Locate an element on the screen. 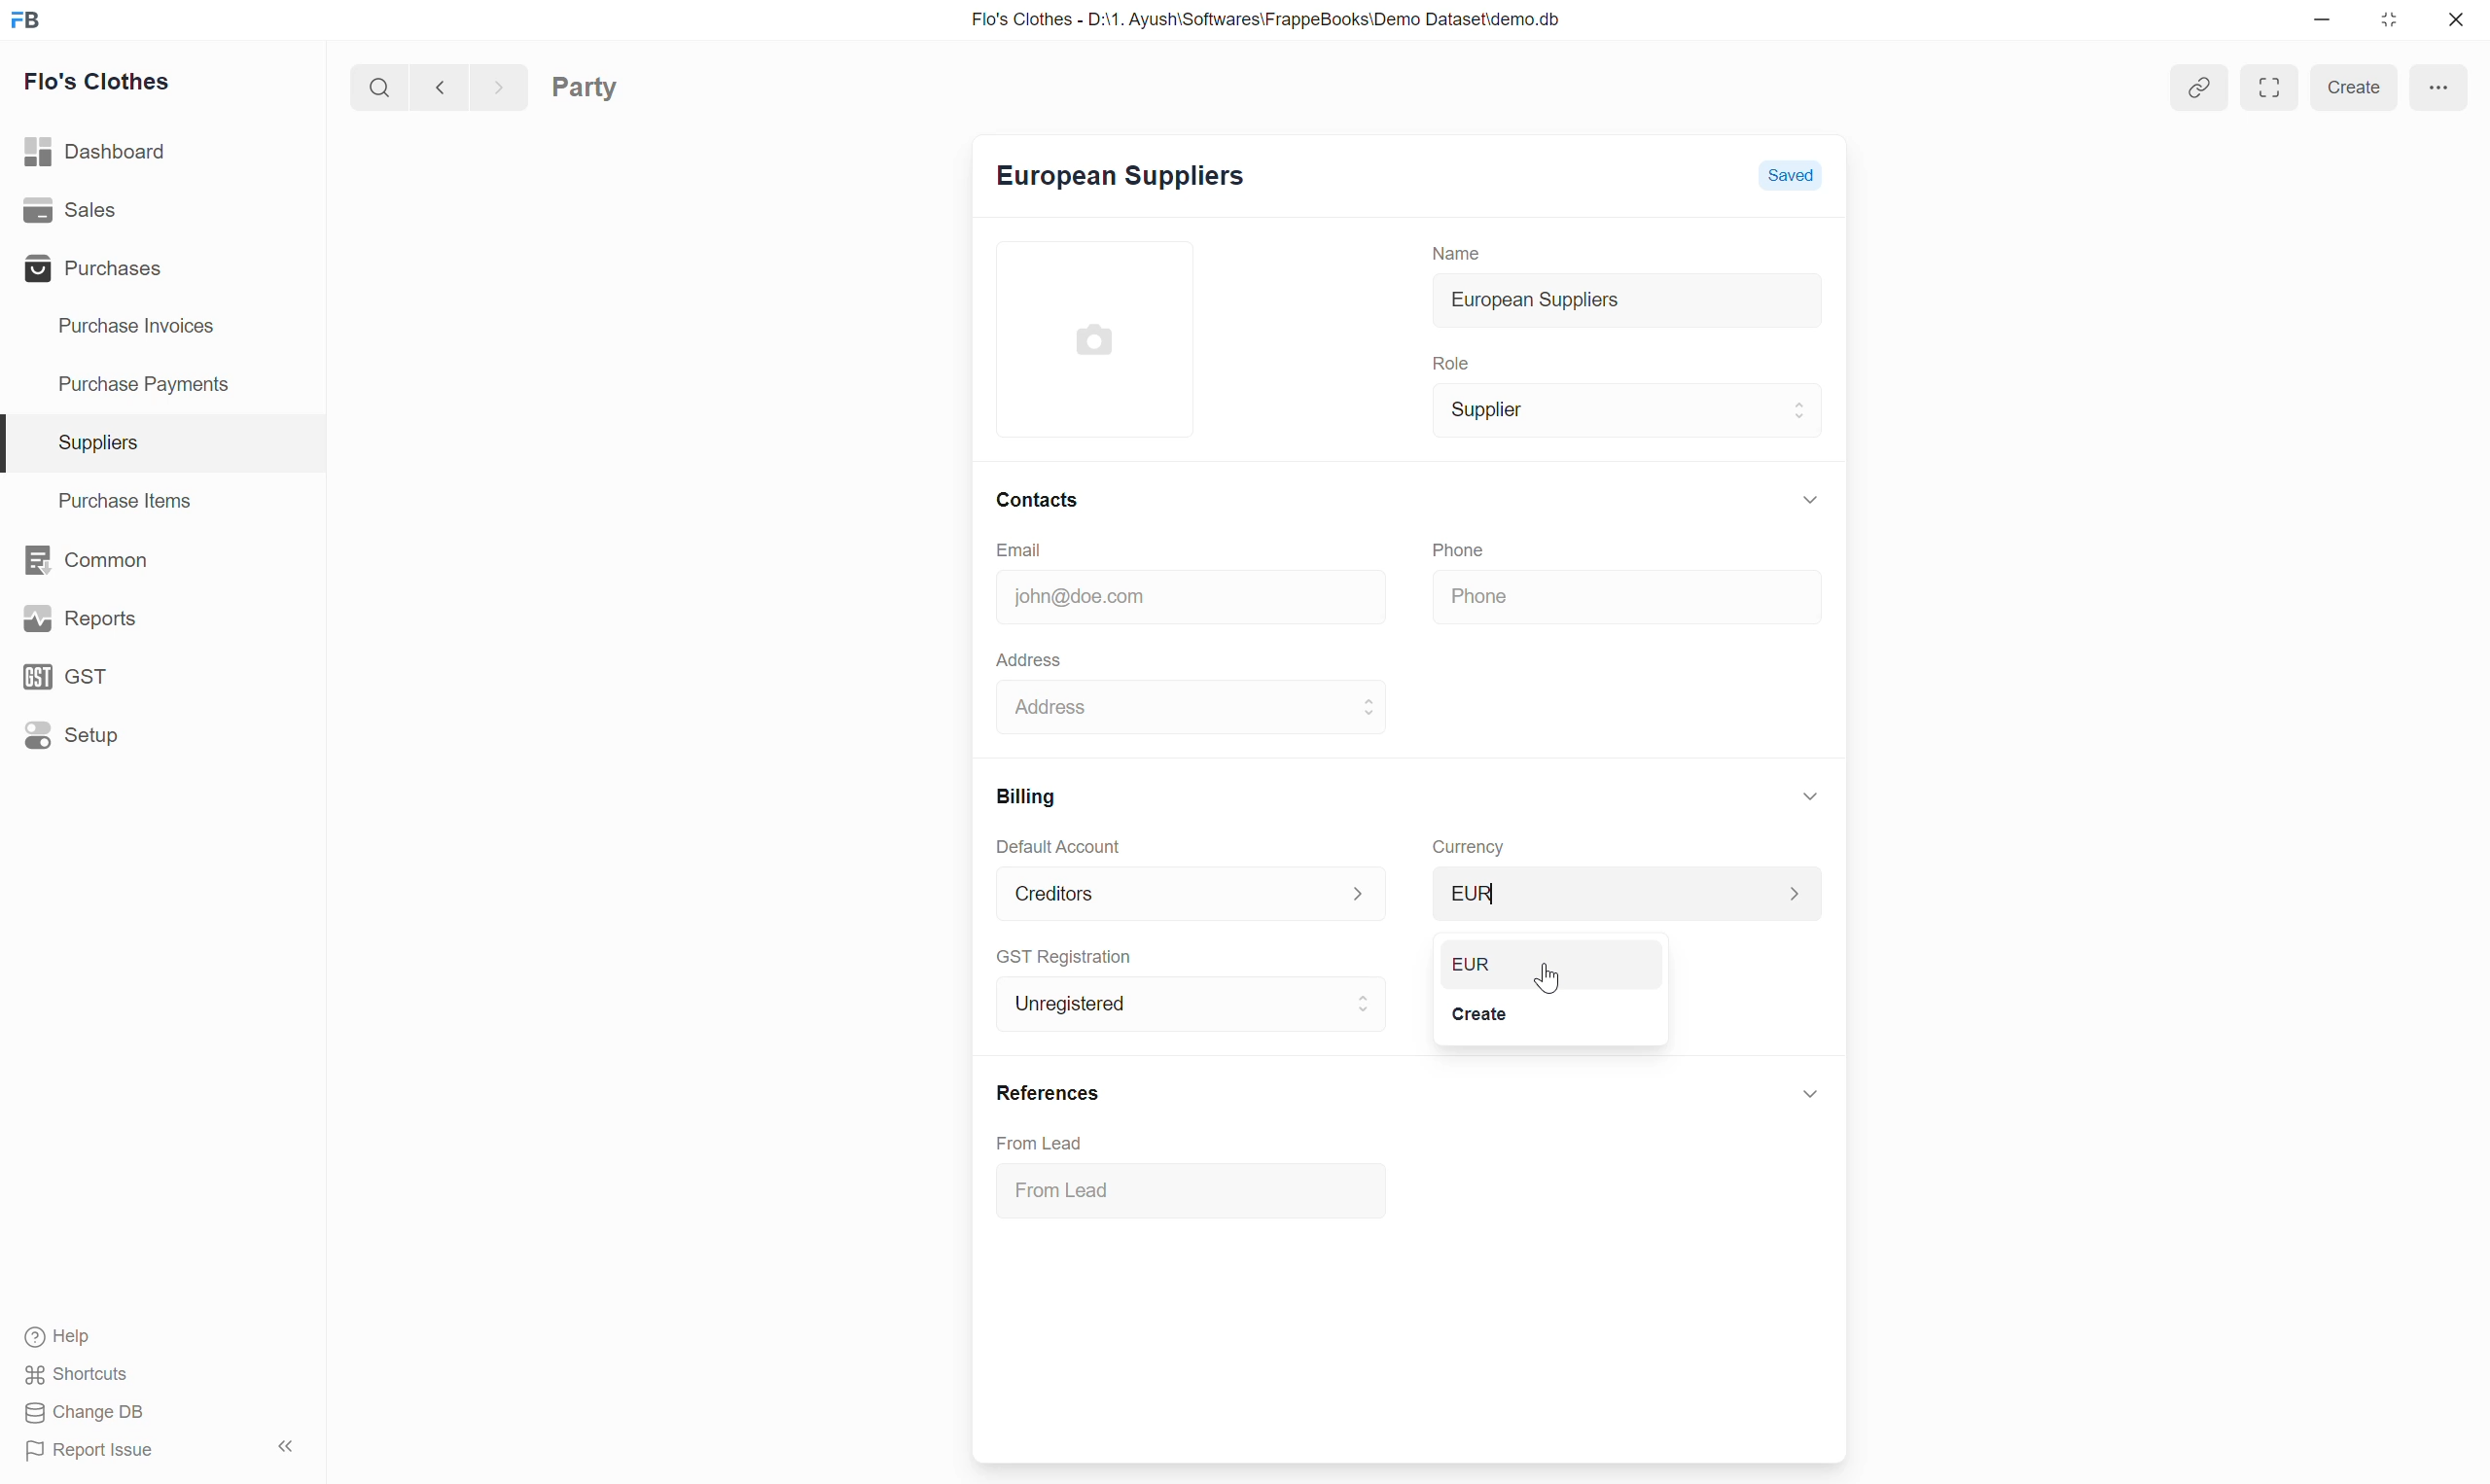 The height and width of the screenshot is (1484, 2490). flo's clothes is located at coordinates (99, 81).